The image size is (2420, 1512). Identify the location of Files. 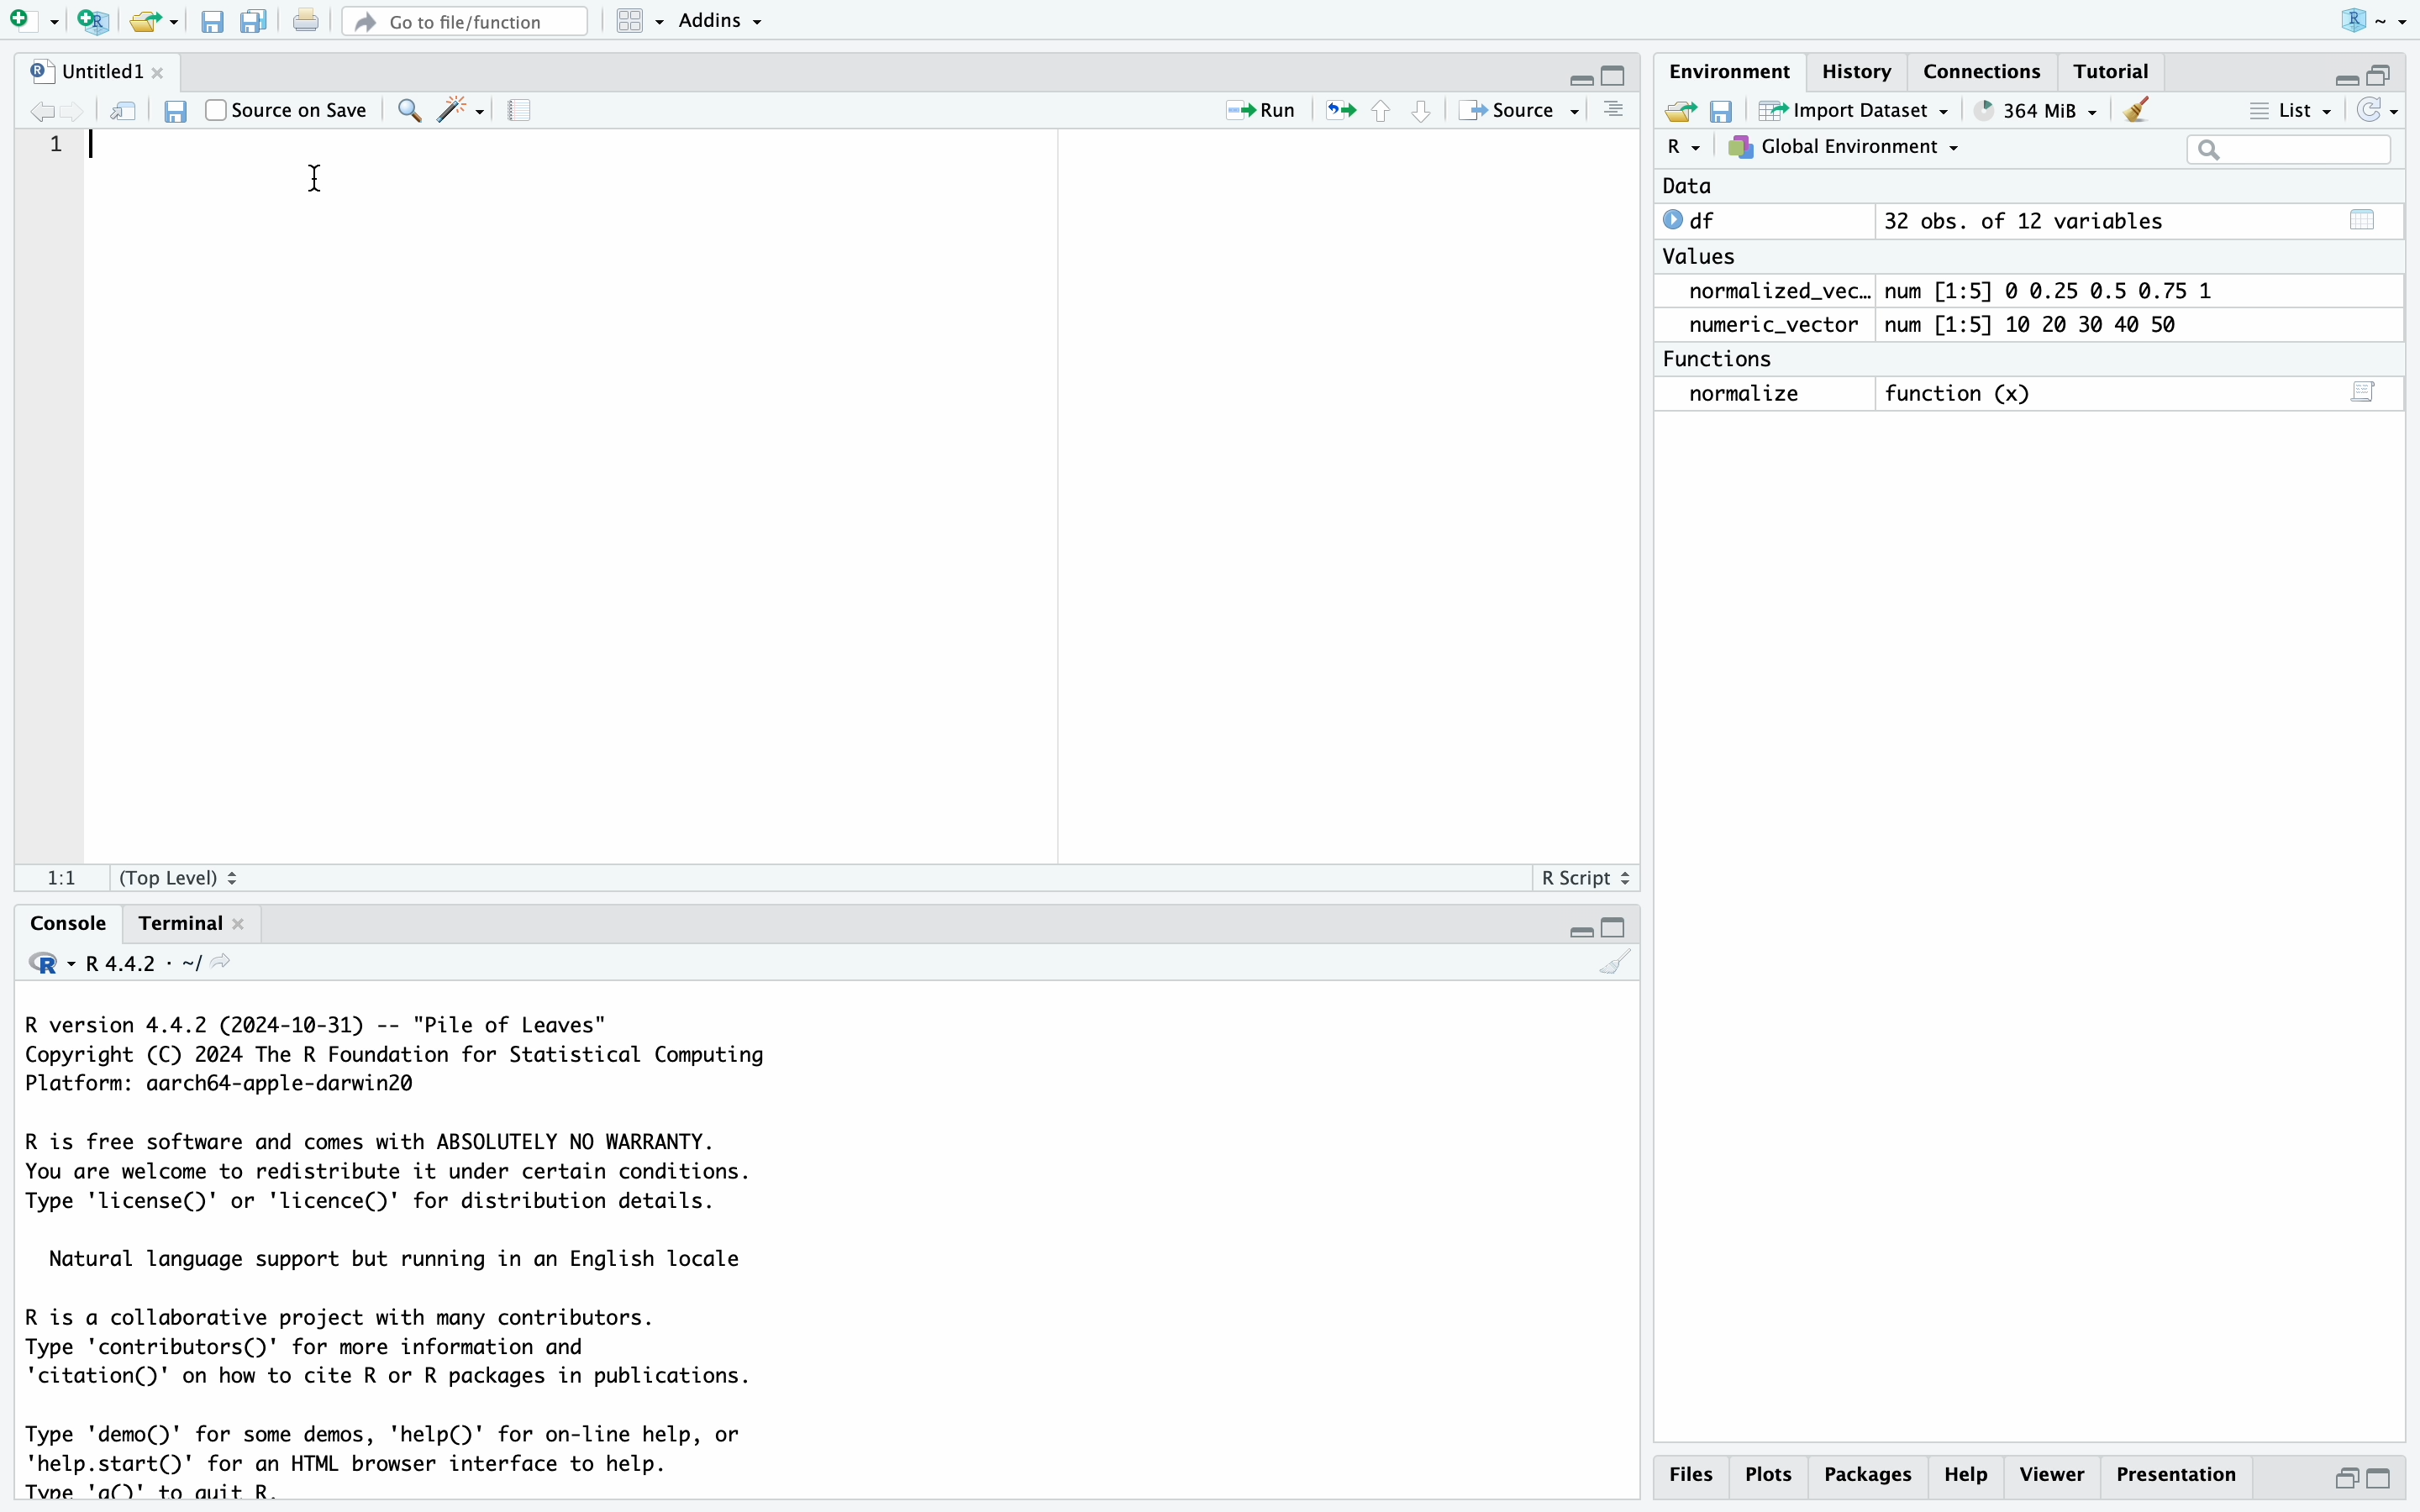
(1689, 1474).